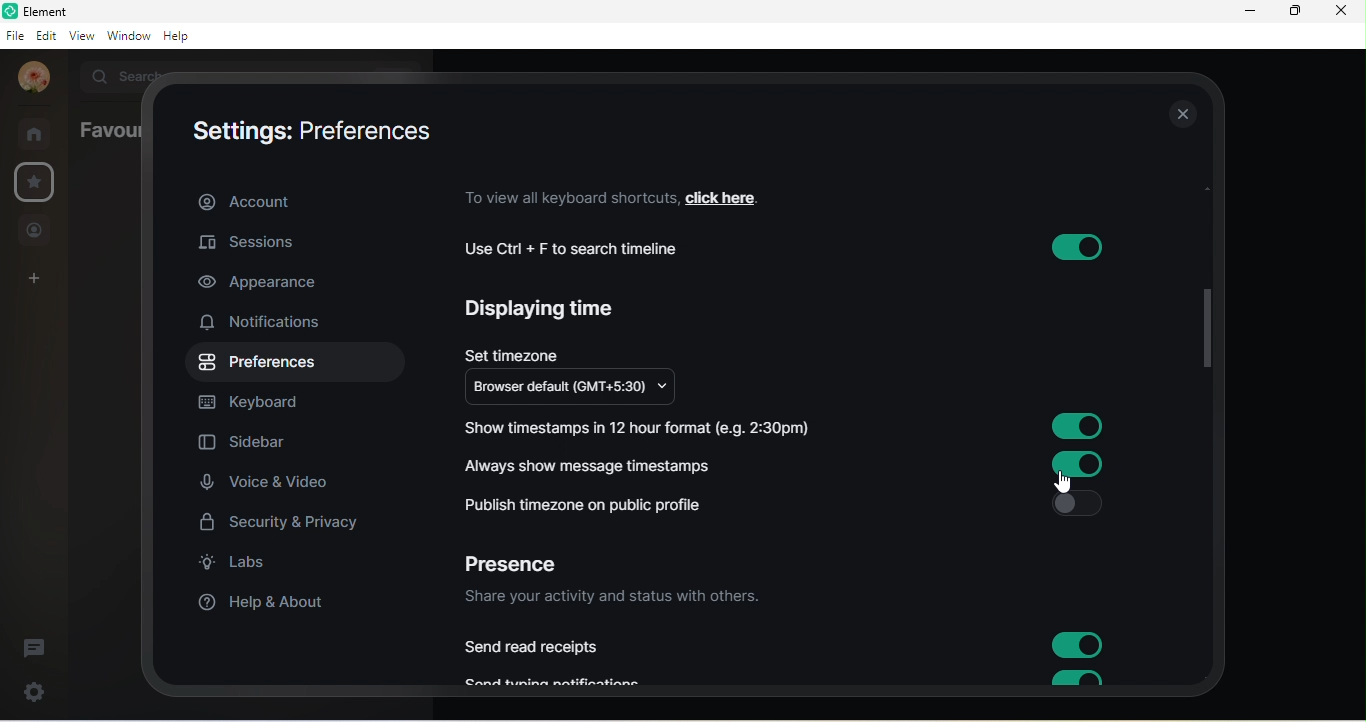 The height and width of the screenshot is (722, 1366). Describe the element at coordinates (1080, 464) in the screenshot. I see `Toggled the visibility of message ` at that location.